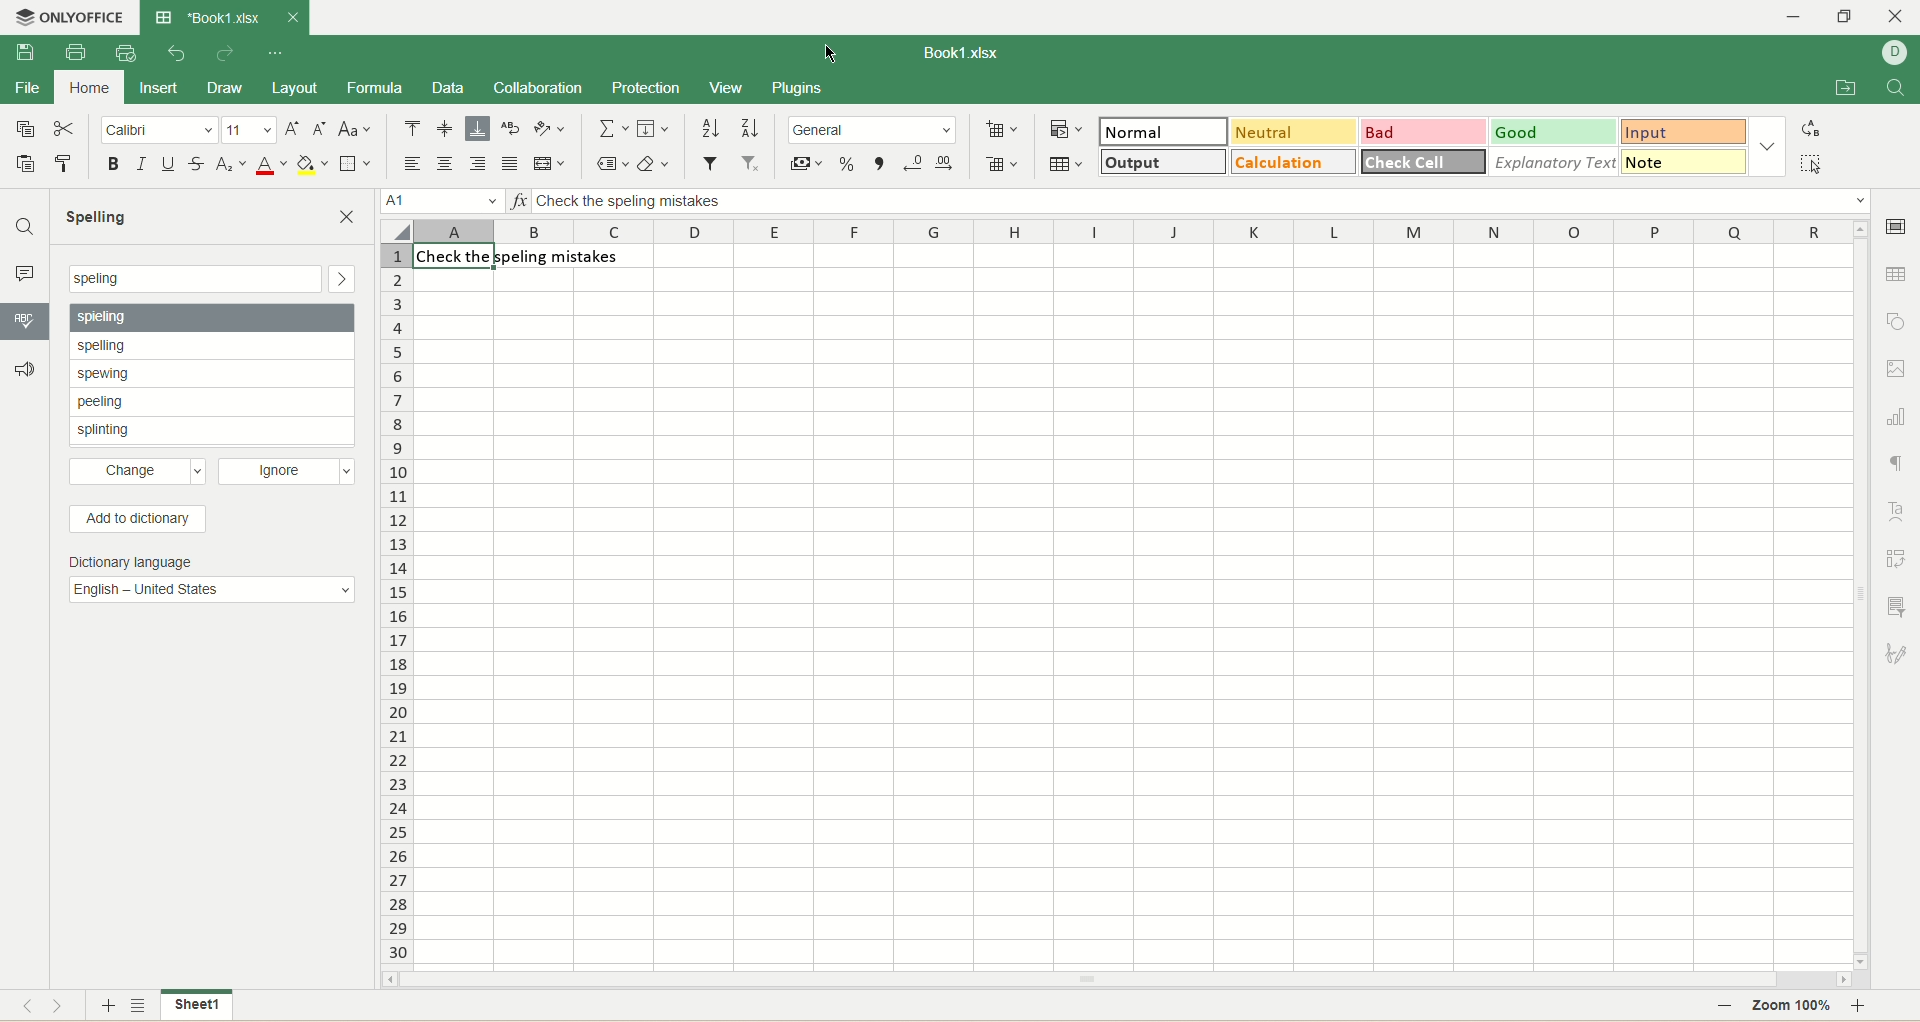  What do you see at coordinates (872, 129) in the screenshot?
I see `number format` at bounding box center [872, 129].